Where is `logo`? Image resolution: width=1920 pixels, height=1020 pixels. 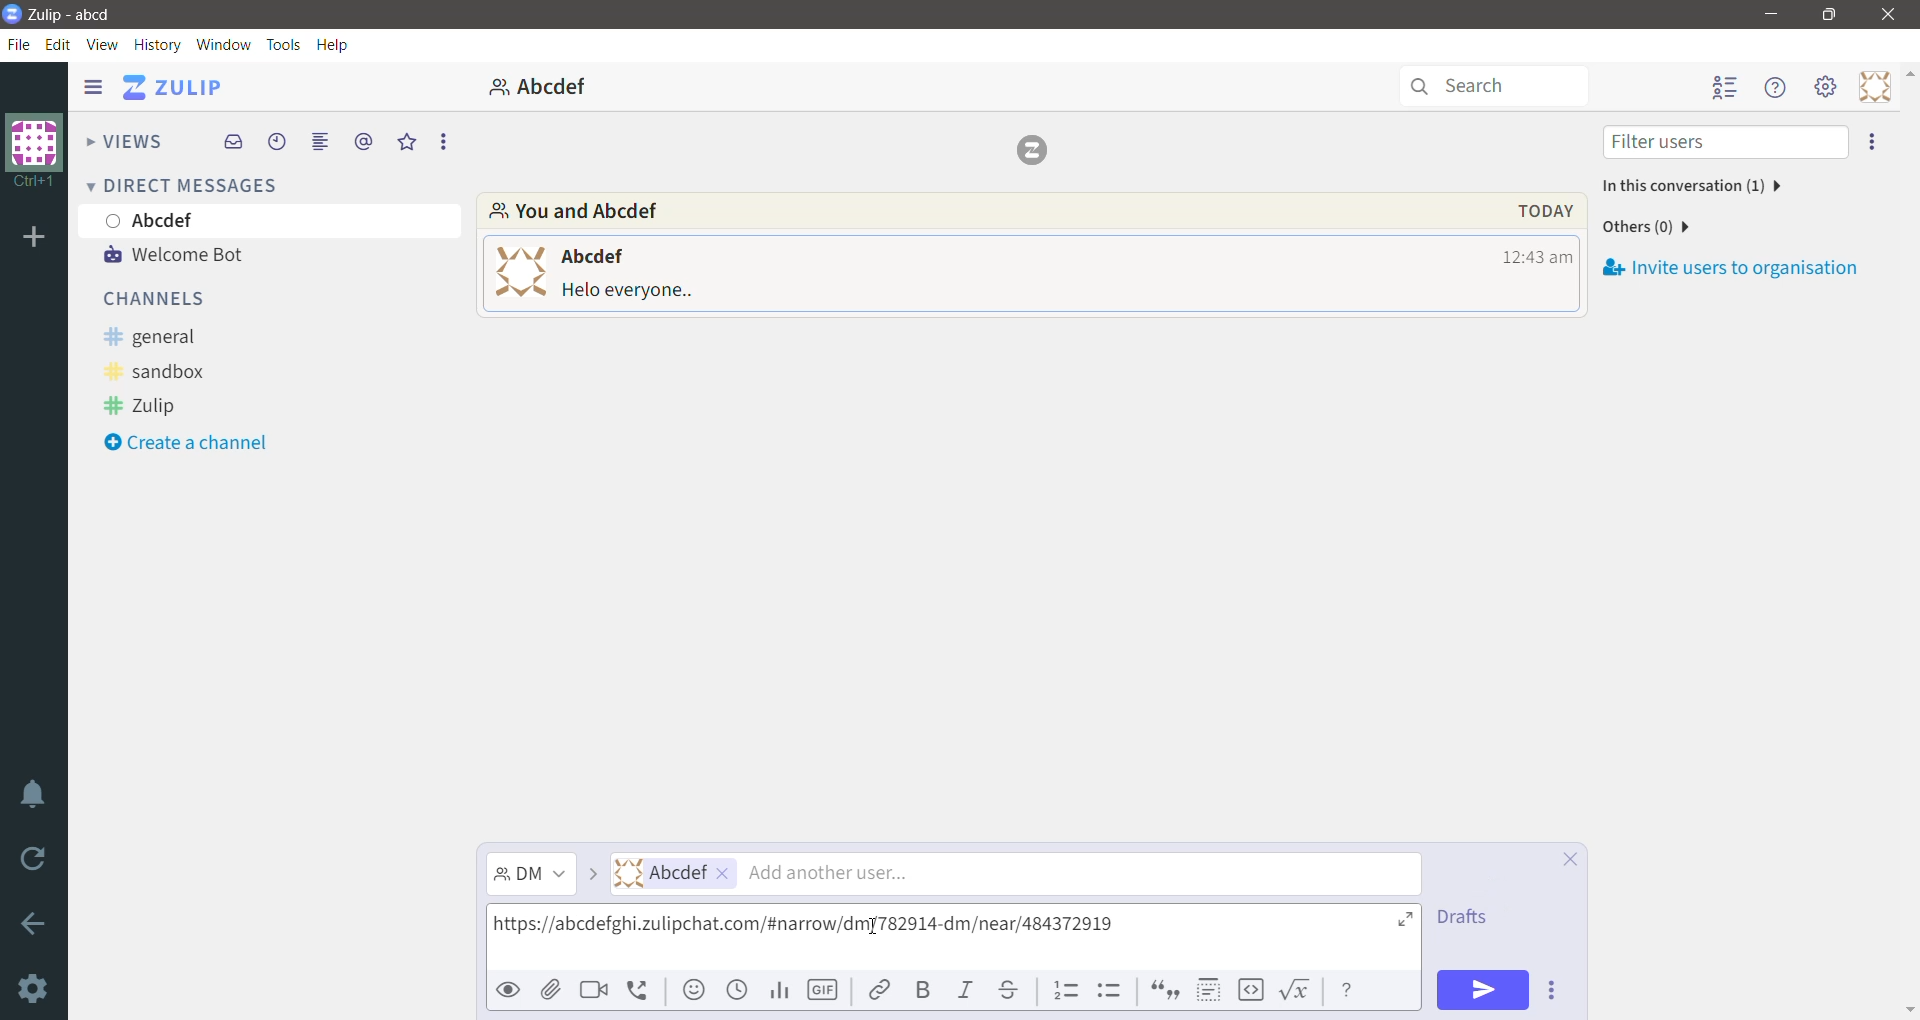
logo is located at coordinates (1037, 150).